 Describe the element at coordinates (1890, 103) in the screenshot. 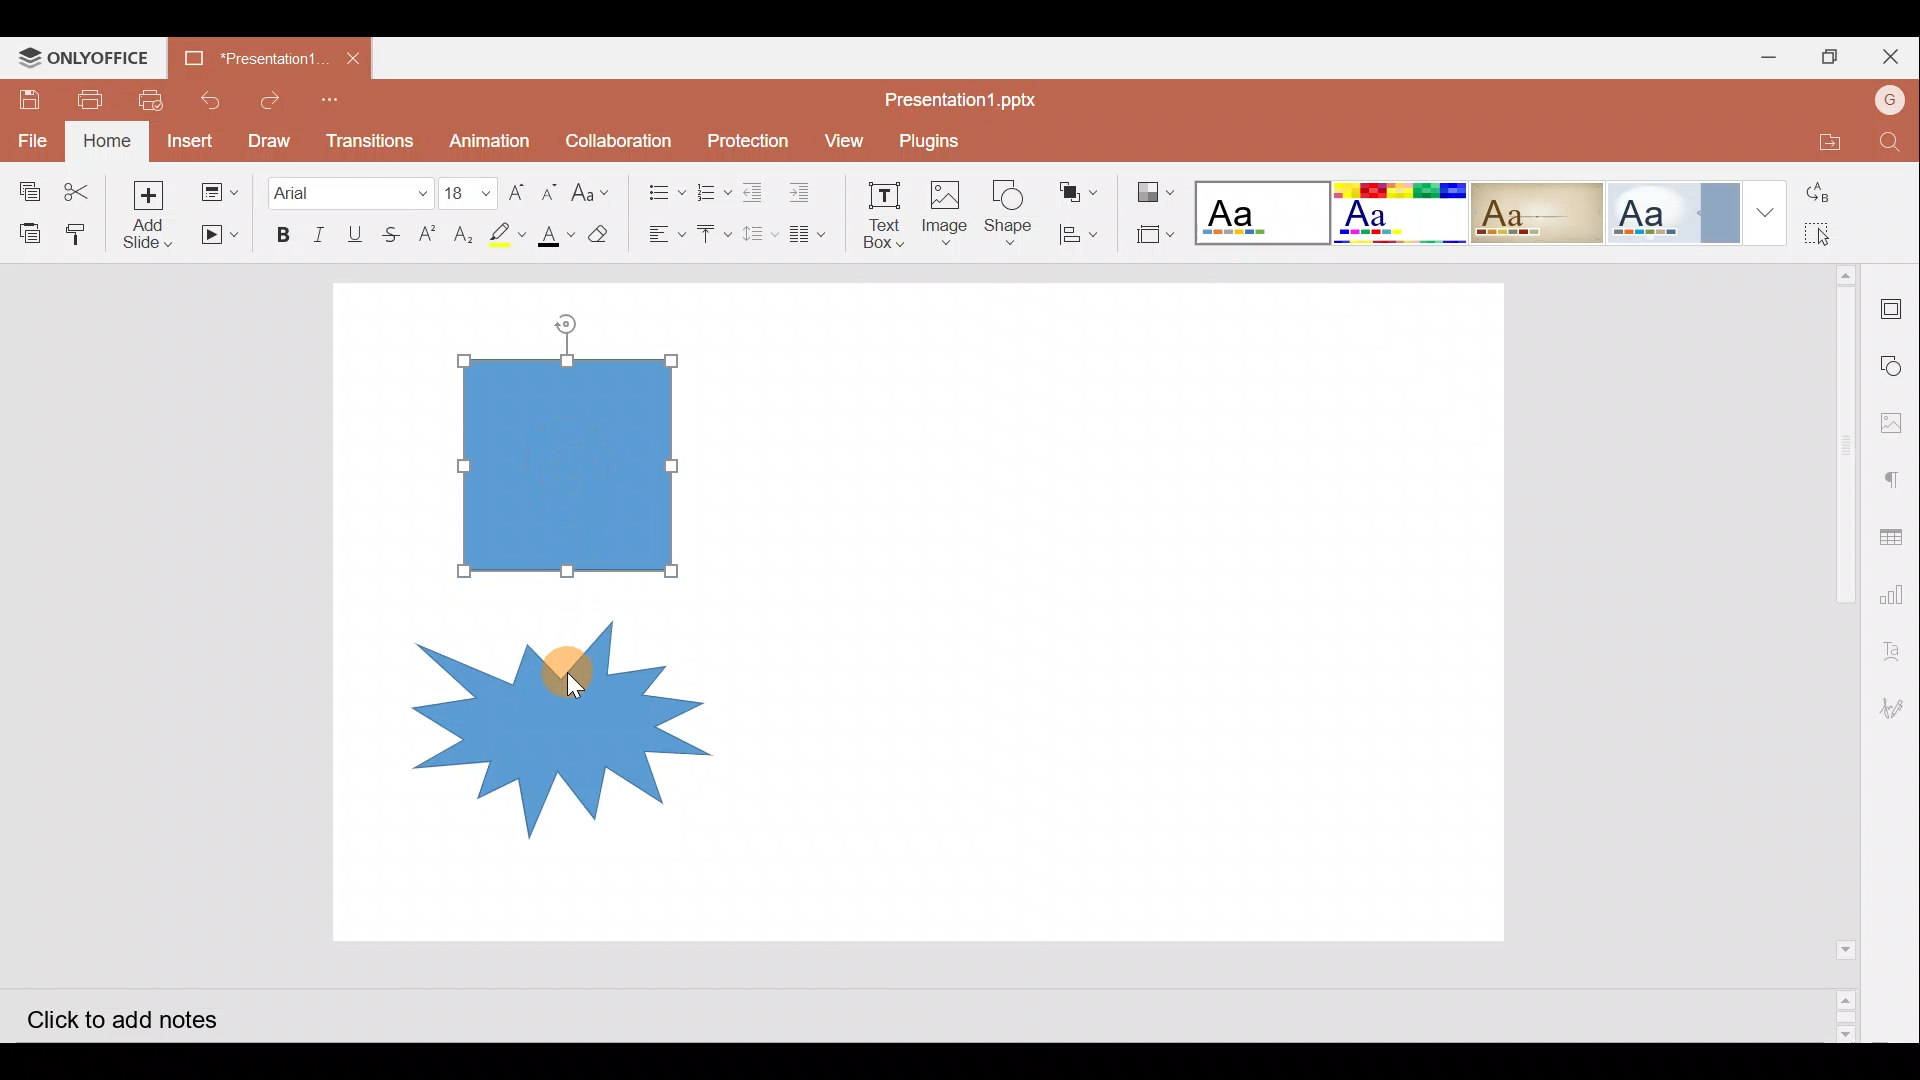

I see `Account name` at that location.